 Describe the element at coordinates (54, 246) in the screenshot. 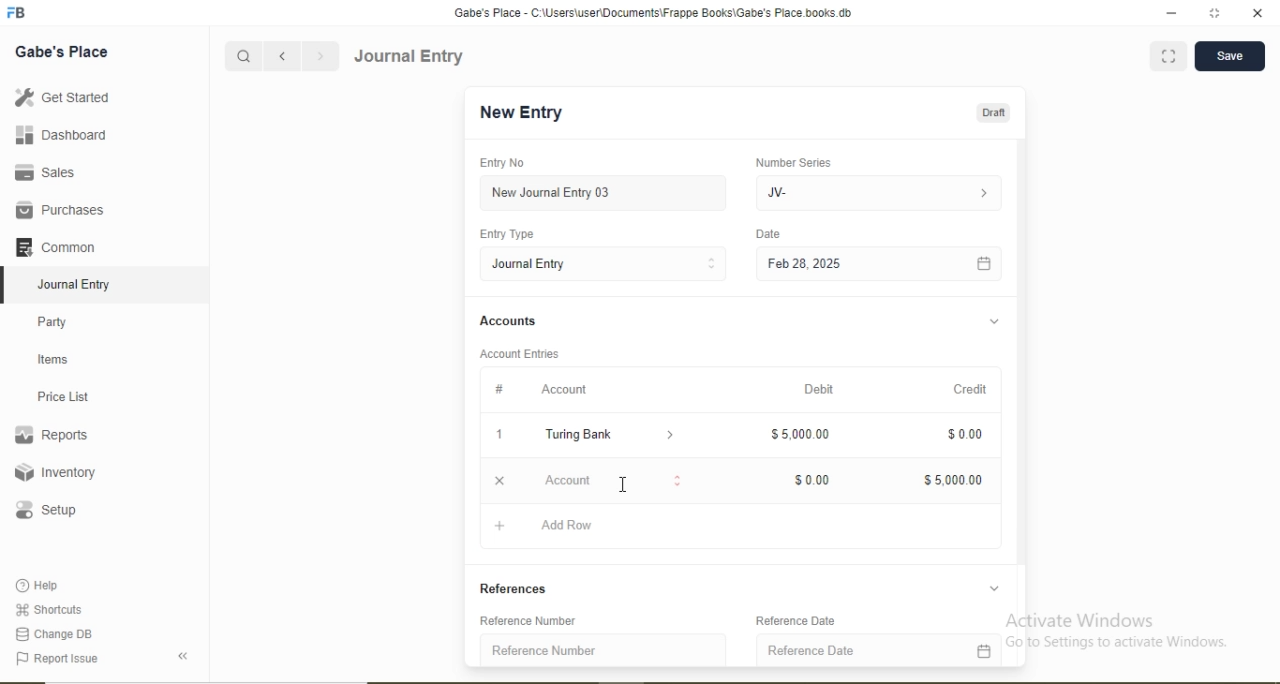

I see `Common` at that location.